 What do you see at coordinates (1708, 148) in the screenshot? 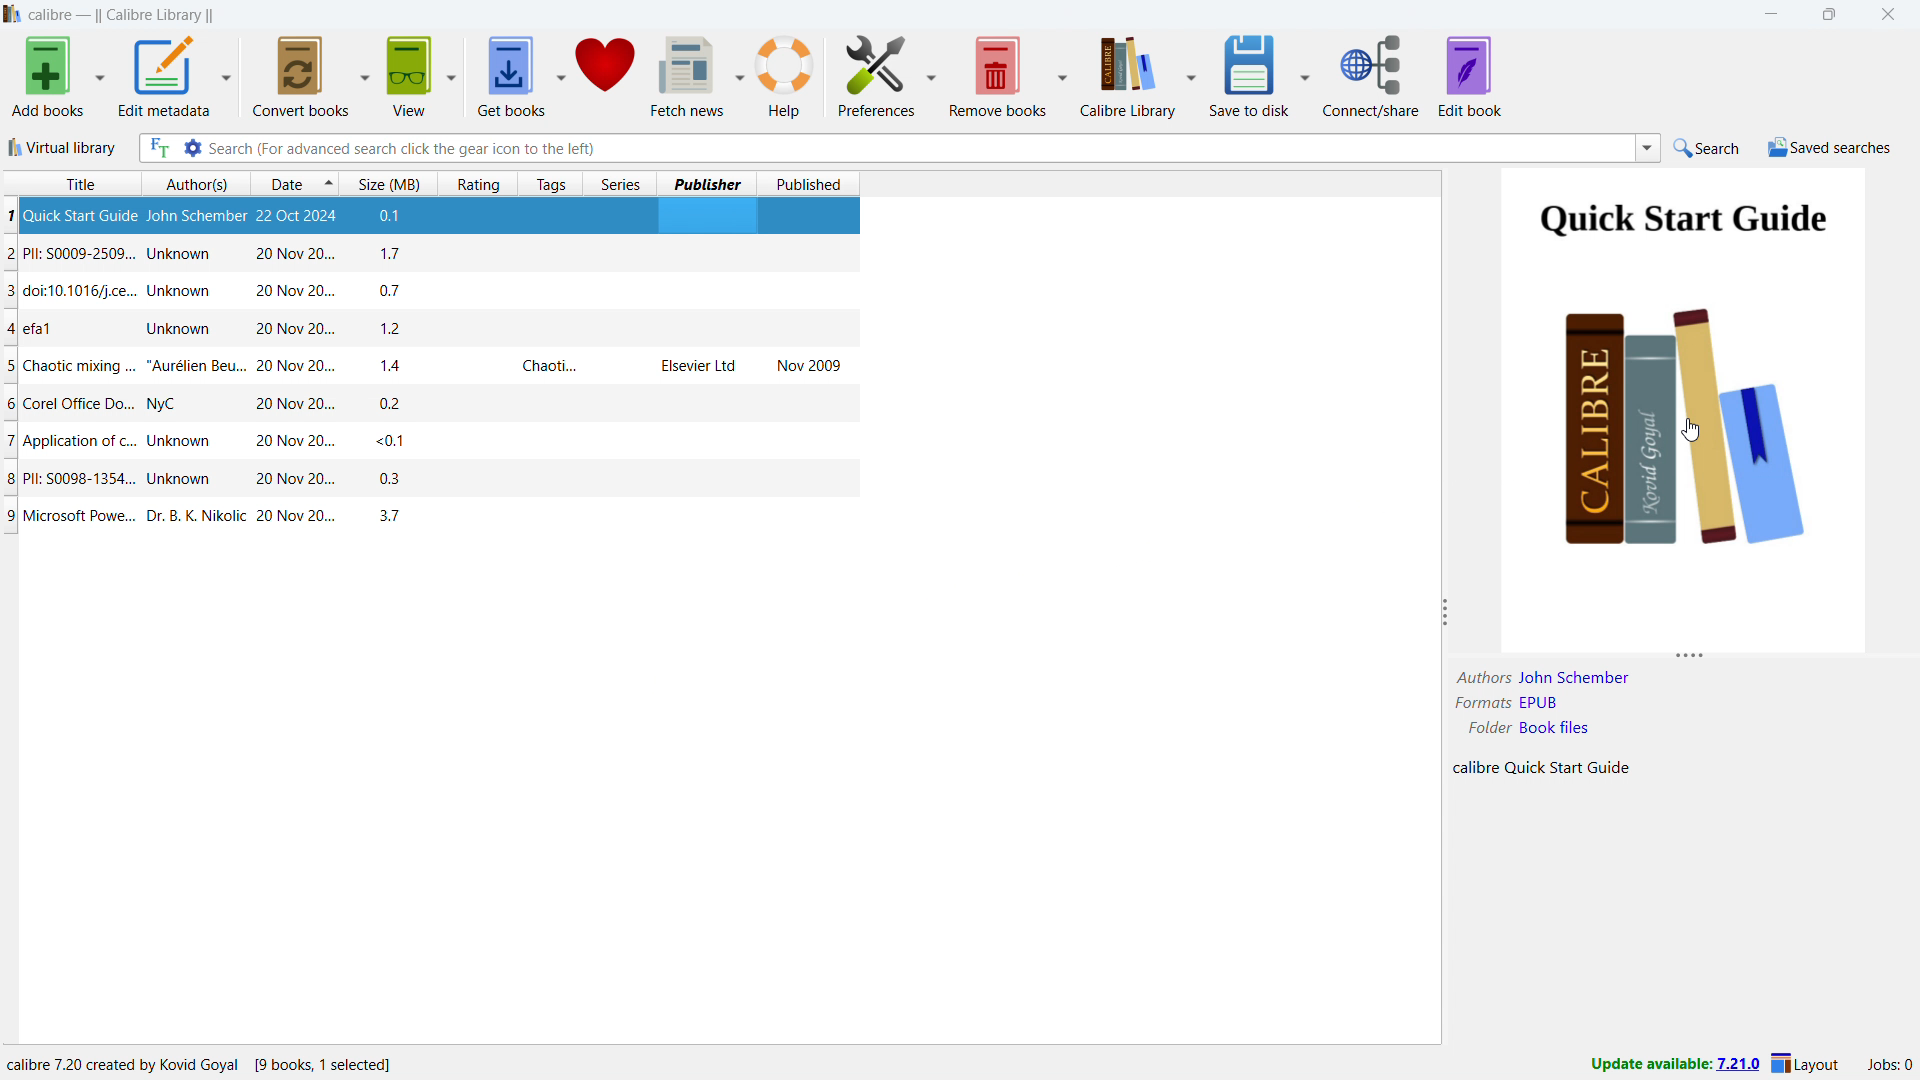
I see `do a quick search` at bounding box center [1708, 148].